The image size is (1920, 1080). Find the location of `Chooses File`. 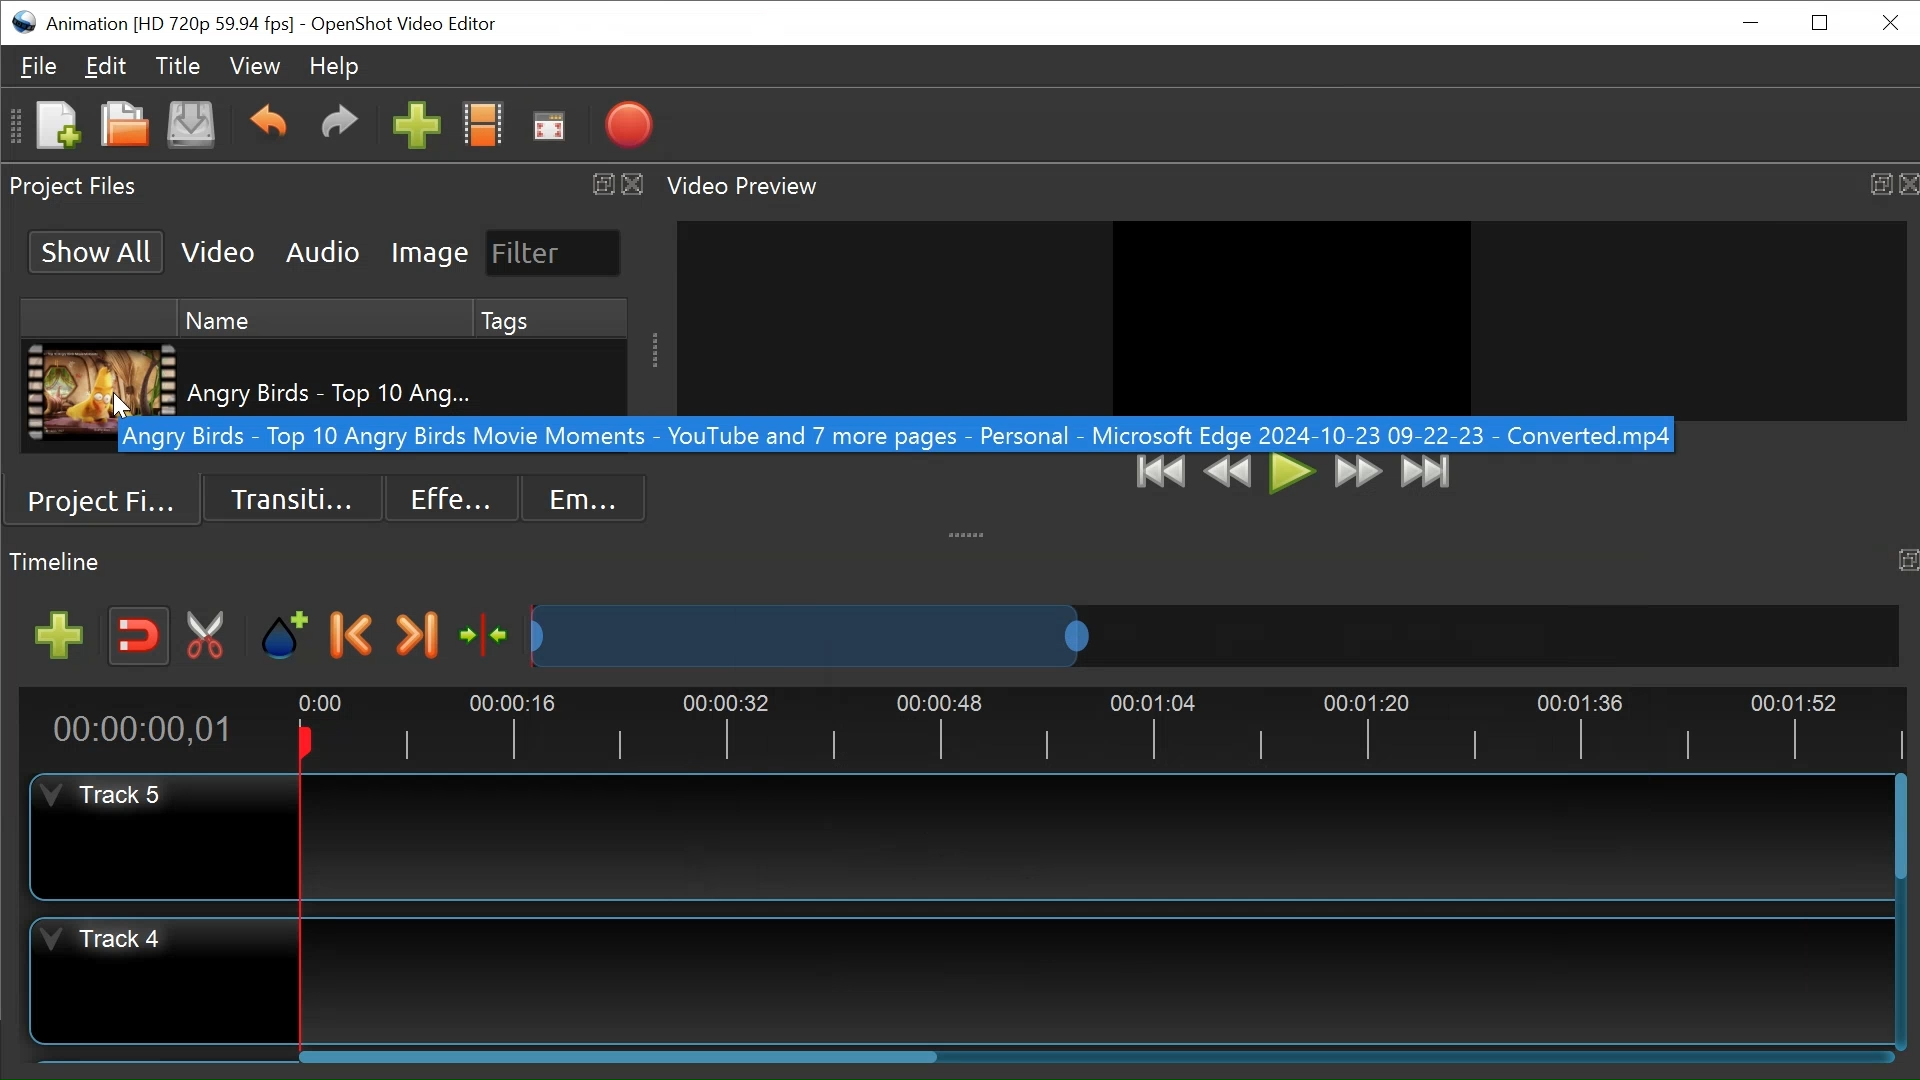

Chooses File is located at coordinates (482, 124).